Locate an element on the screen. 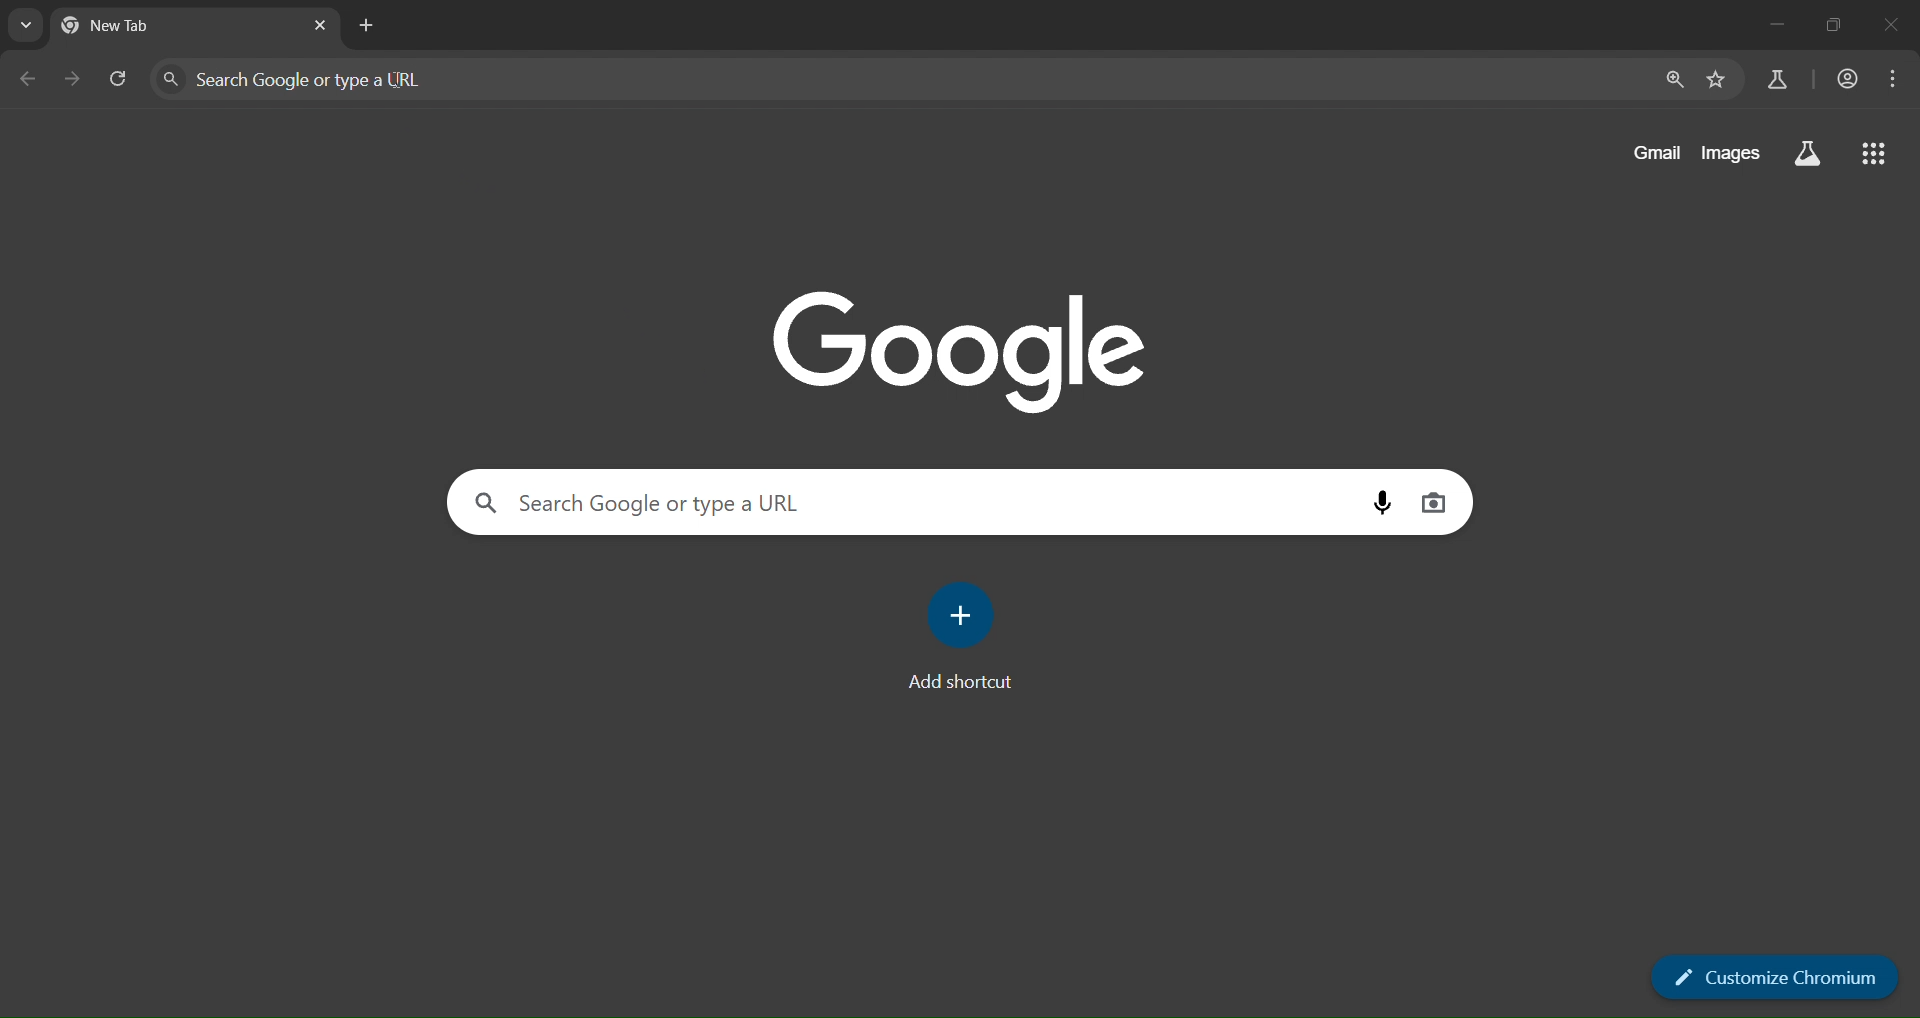  go back one page is located at coordinates (27, 84).